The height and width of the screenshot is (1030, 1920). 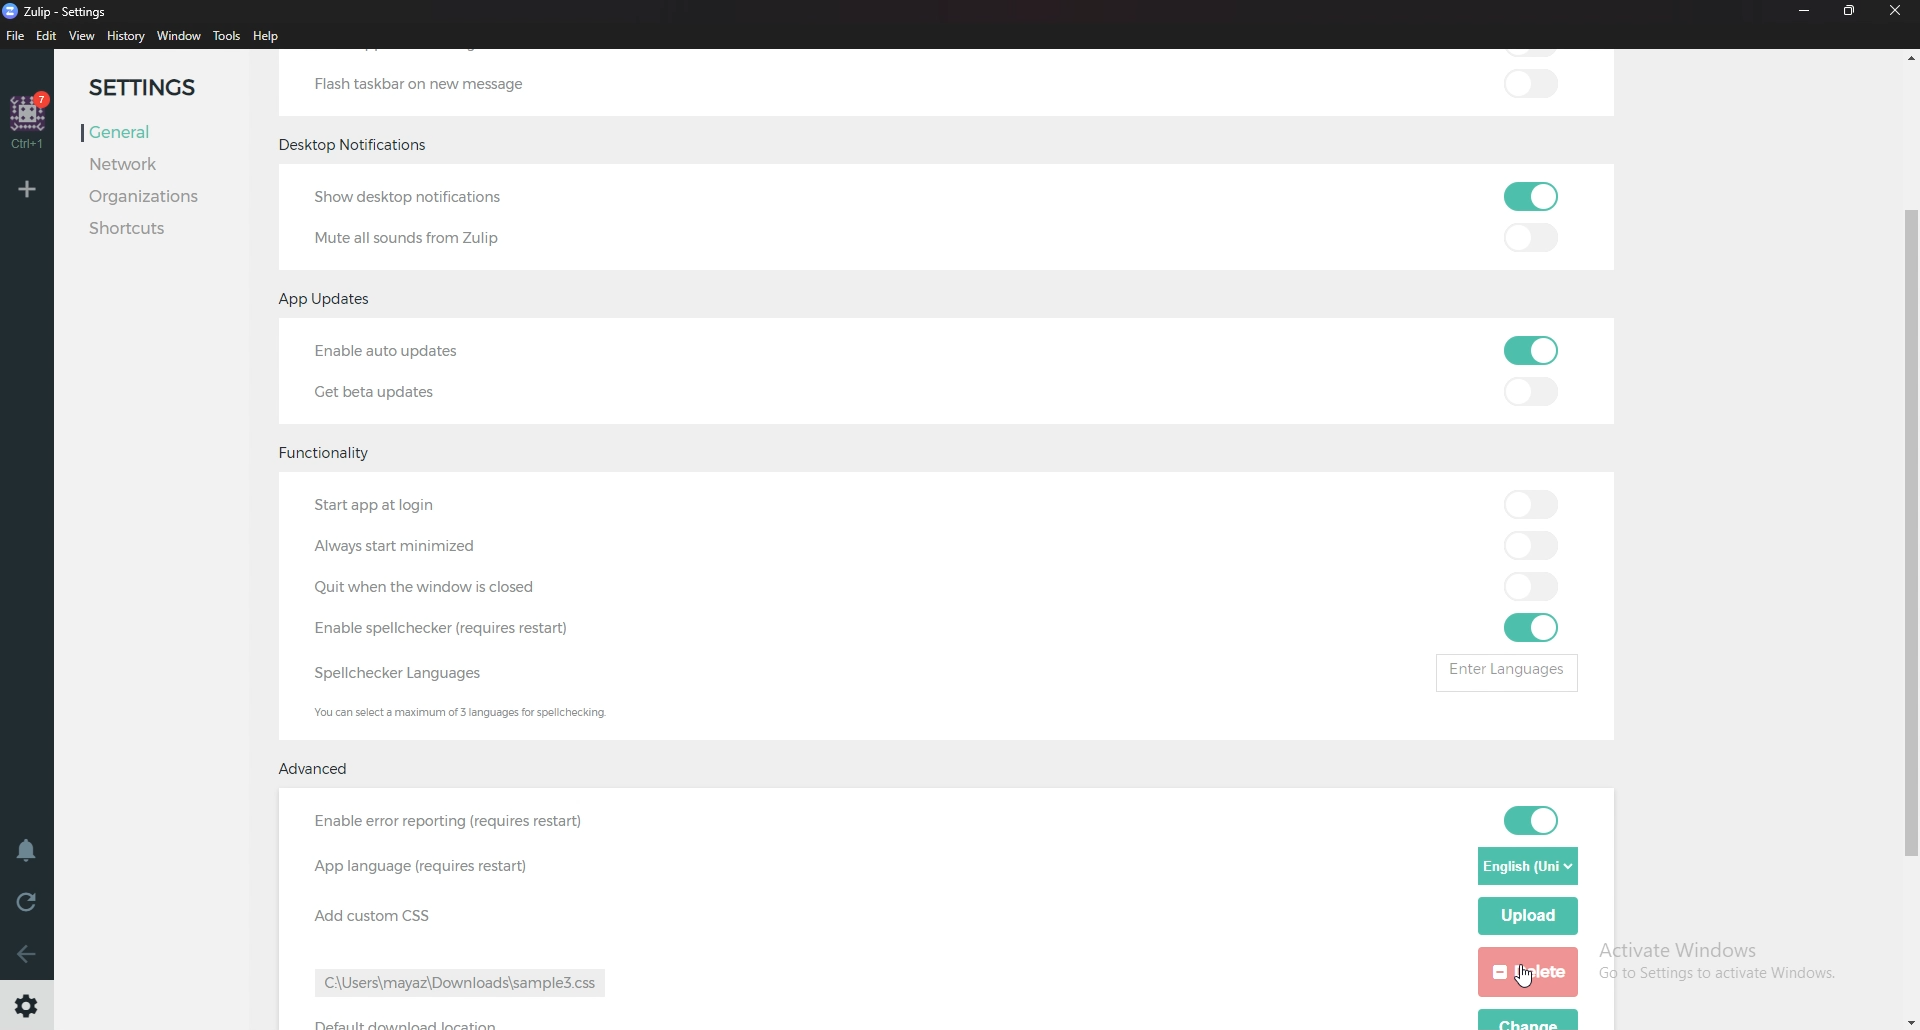 What do you see at coordinates (406, 673) in the screenshot?
I see `Spell checker languages` at bounding box center [406, 673].